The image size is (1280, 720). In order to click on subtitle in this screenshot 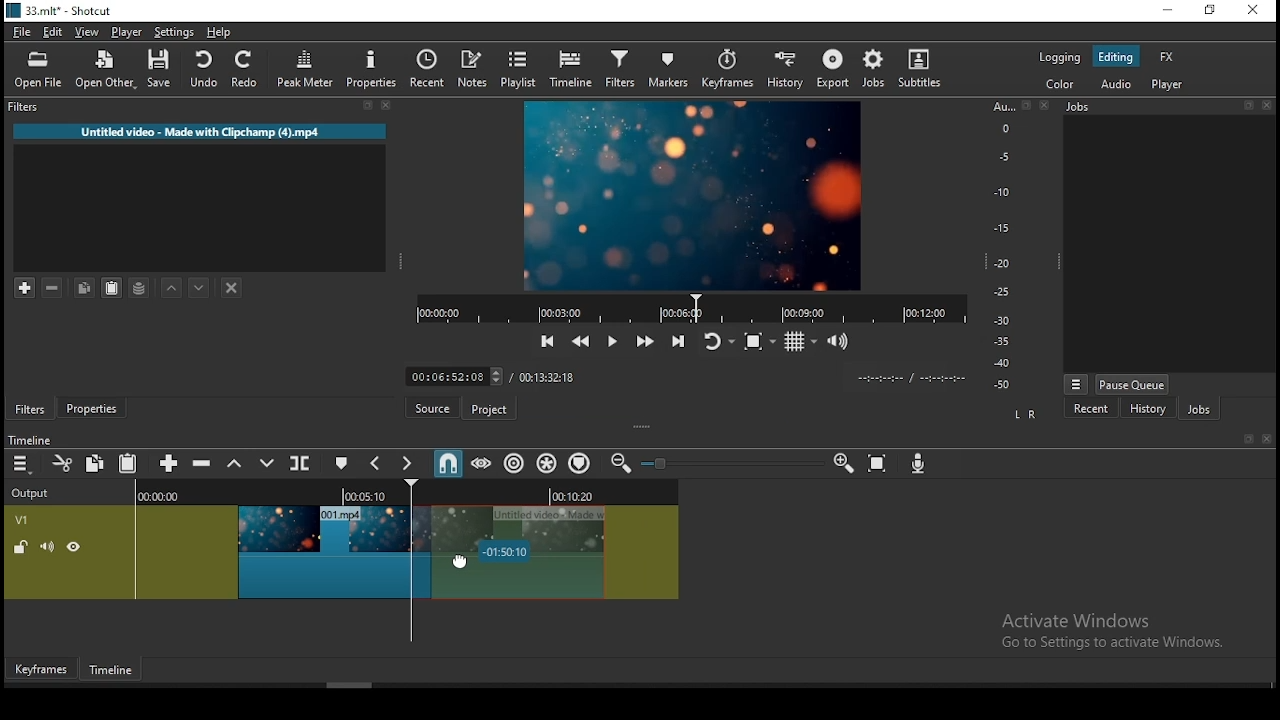, I will do `click(919, 70)`.